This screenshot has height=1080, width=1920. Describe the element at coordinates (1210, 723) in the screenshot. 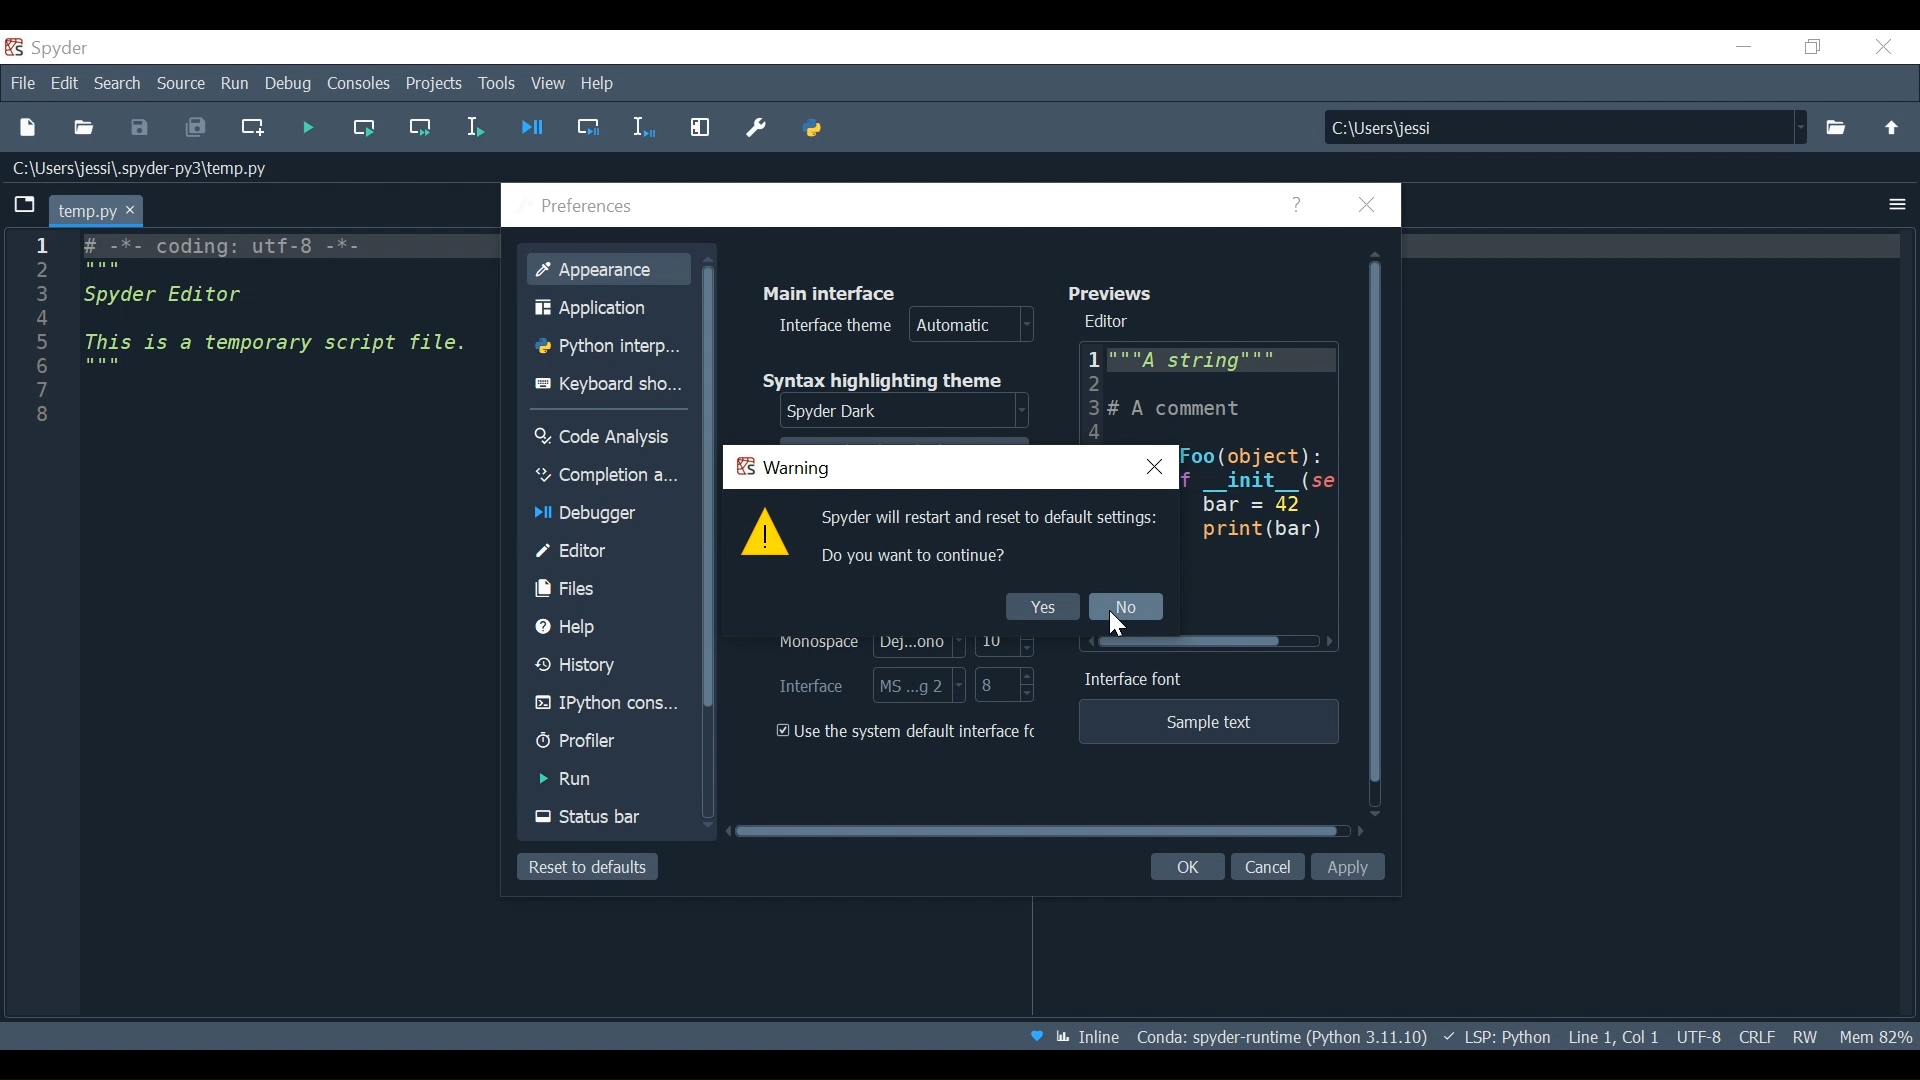

I see `Sample text` at that location.